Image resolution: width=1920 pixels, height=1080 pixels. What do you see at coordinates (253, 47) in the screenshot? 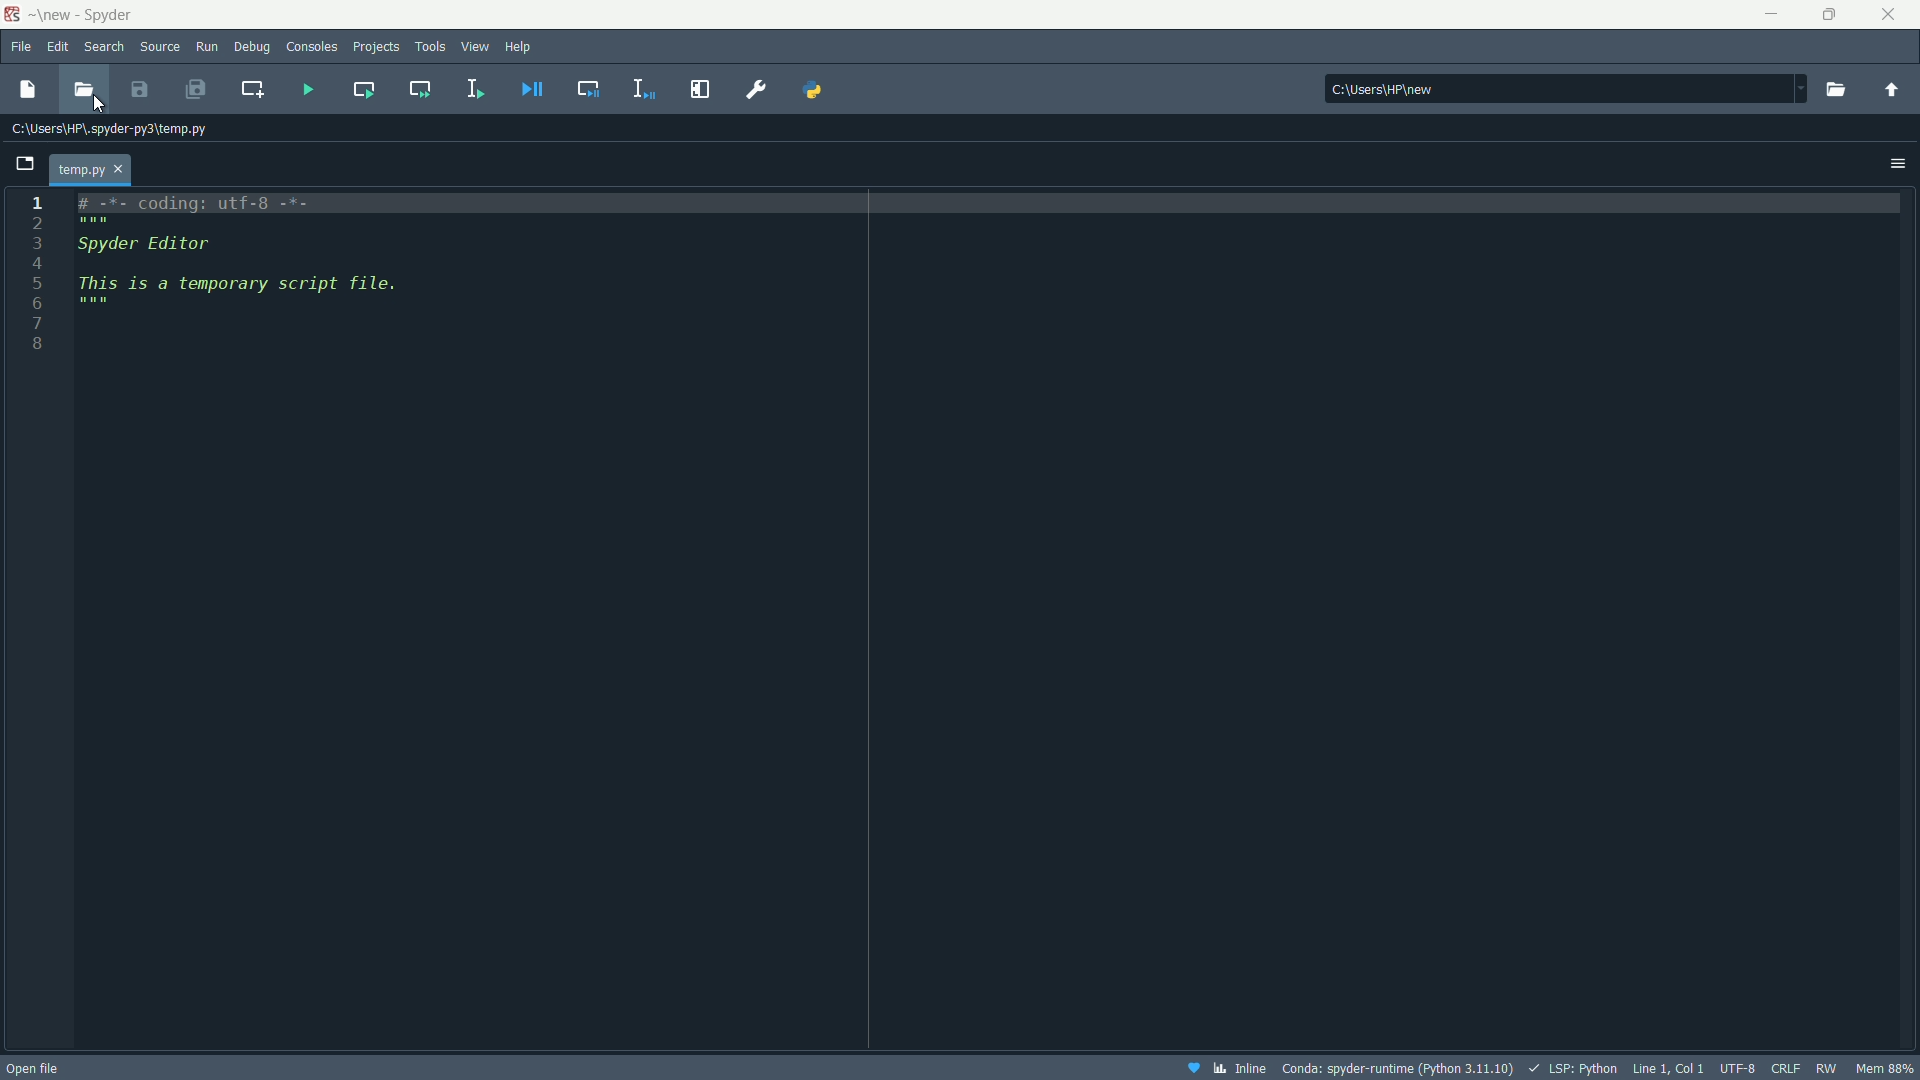
I see `Debug menu` at bounding box center [253, 47].